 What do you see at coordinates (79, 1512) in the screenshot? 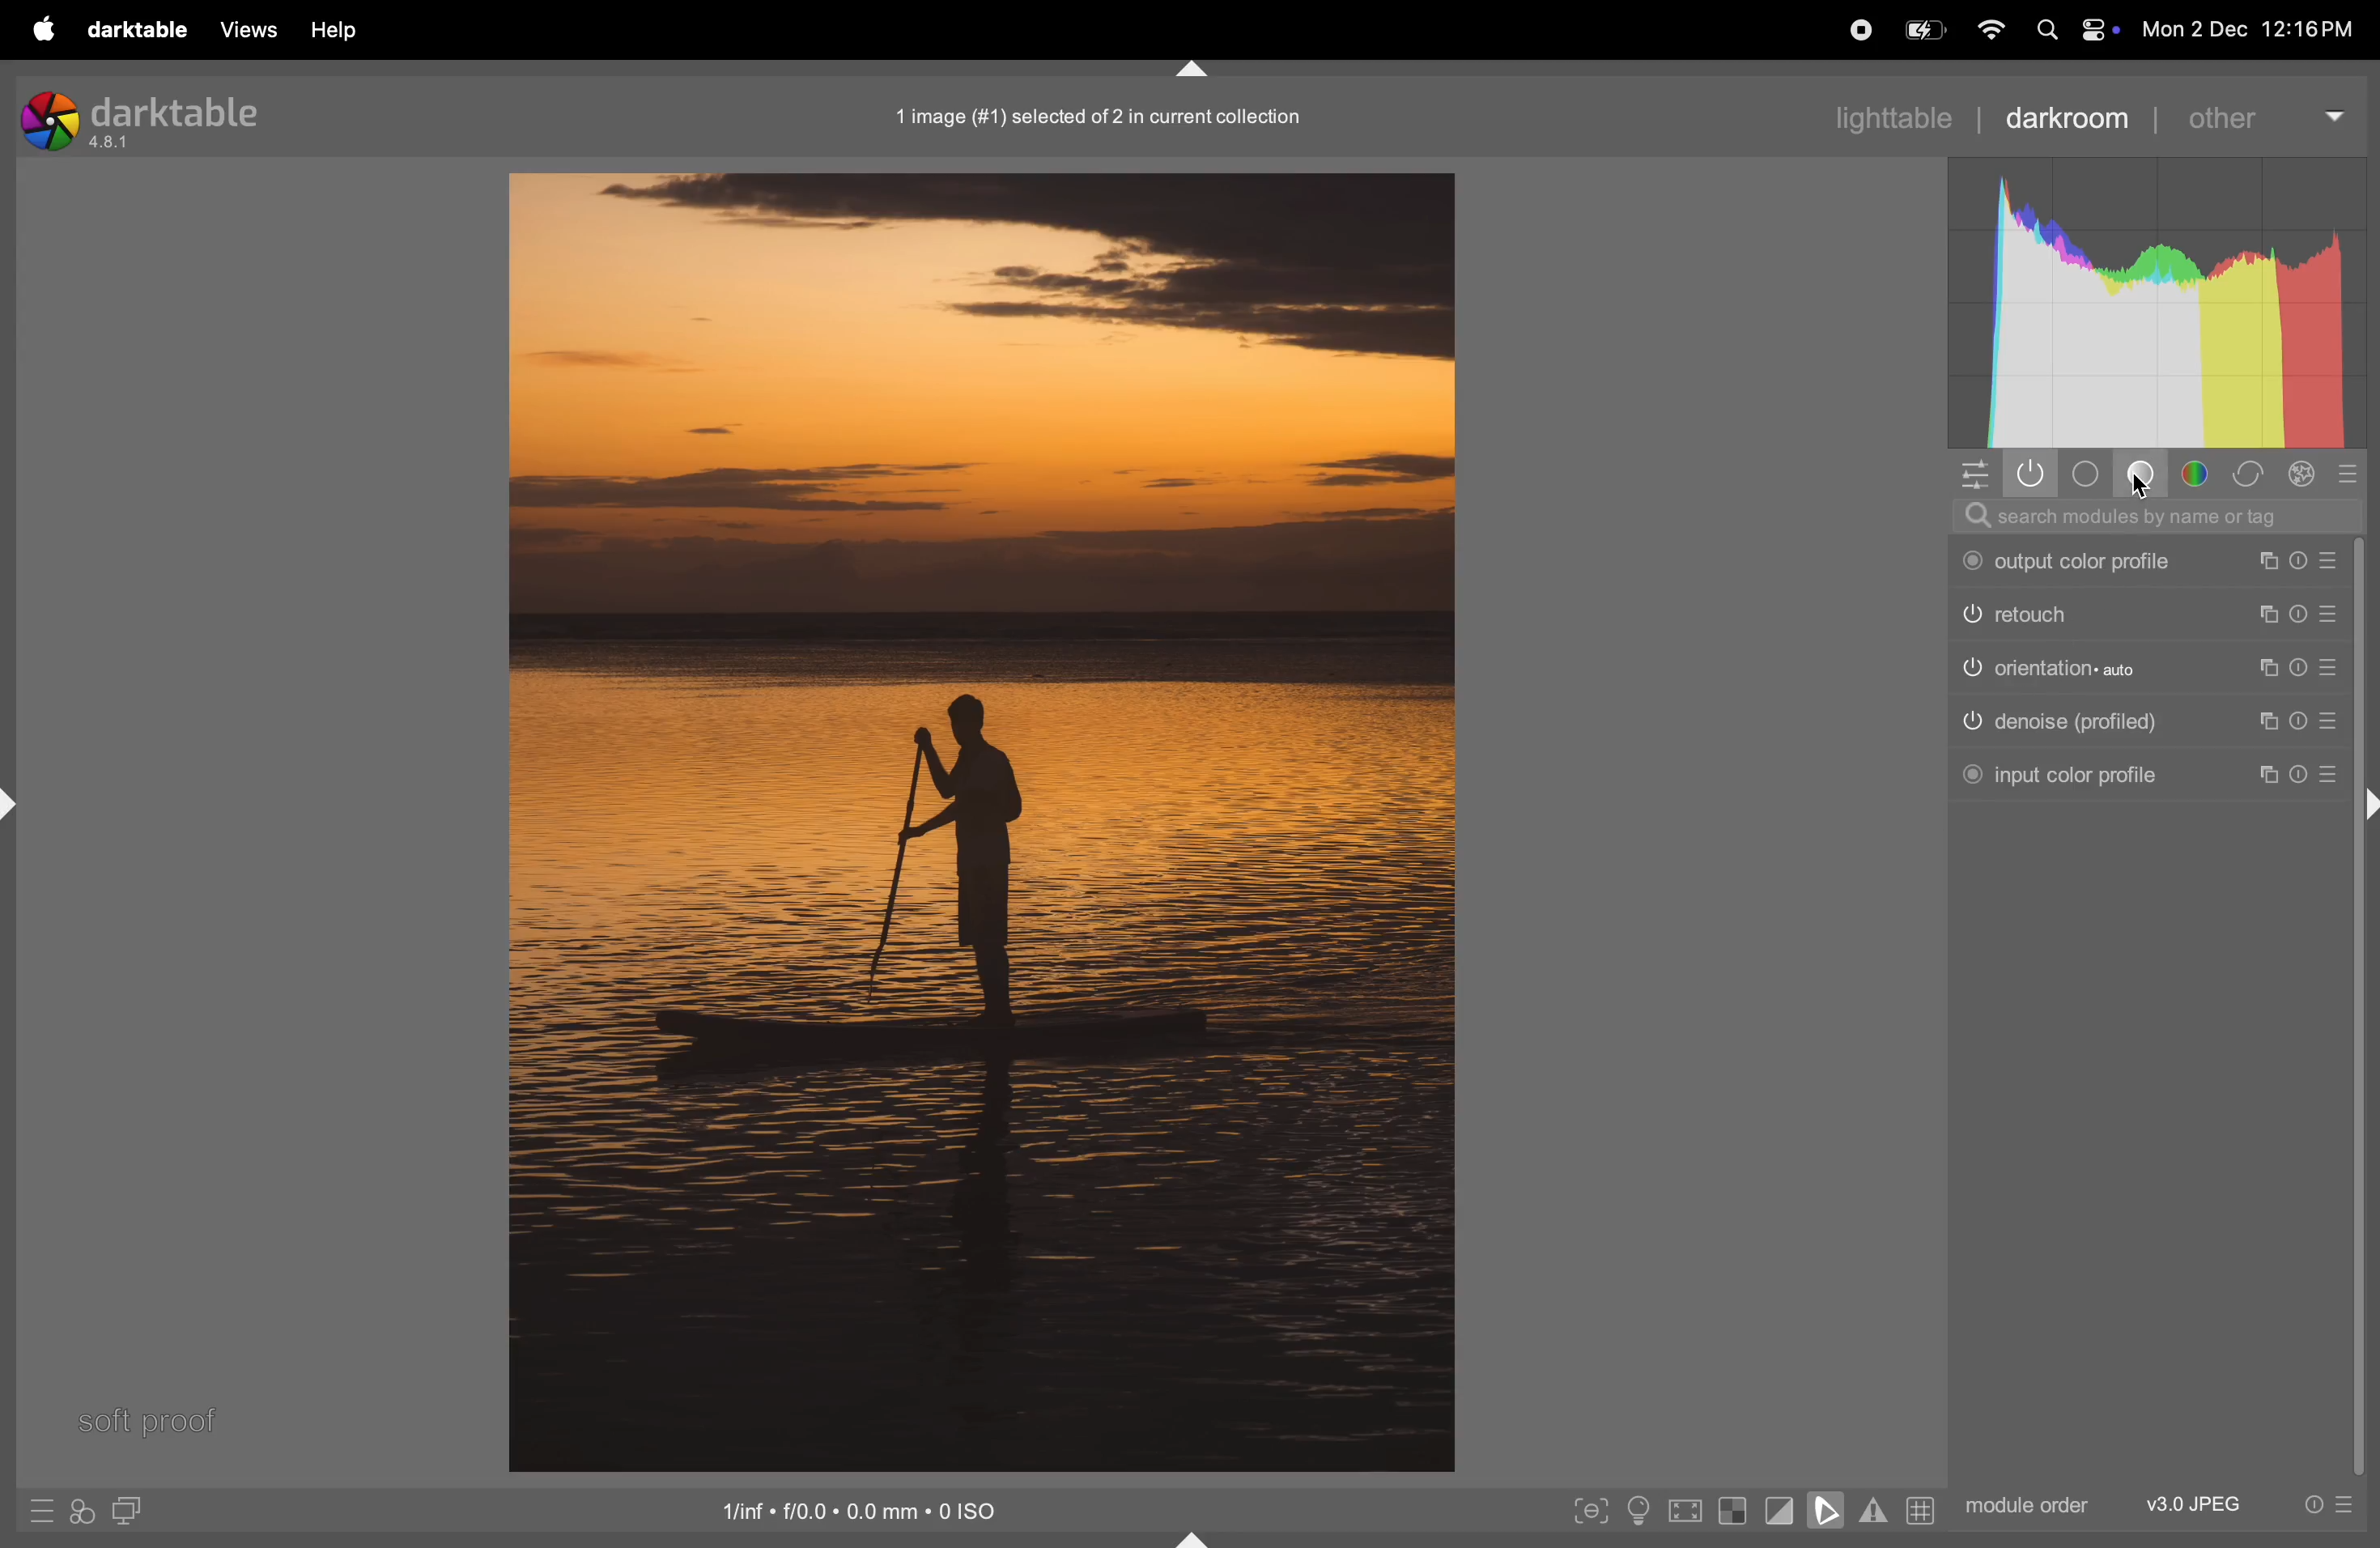
I see `quick acess to apply your styles` at bounding box center [79, 1512].